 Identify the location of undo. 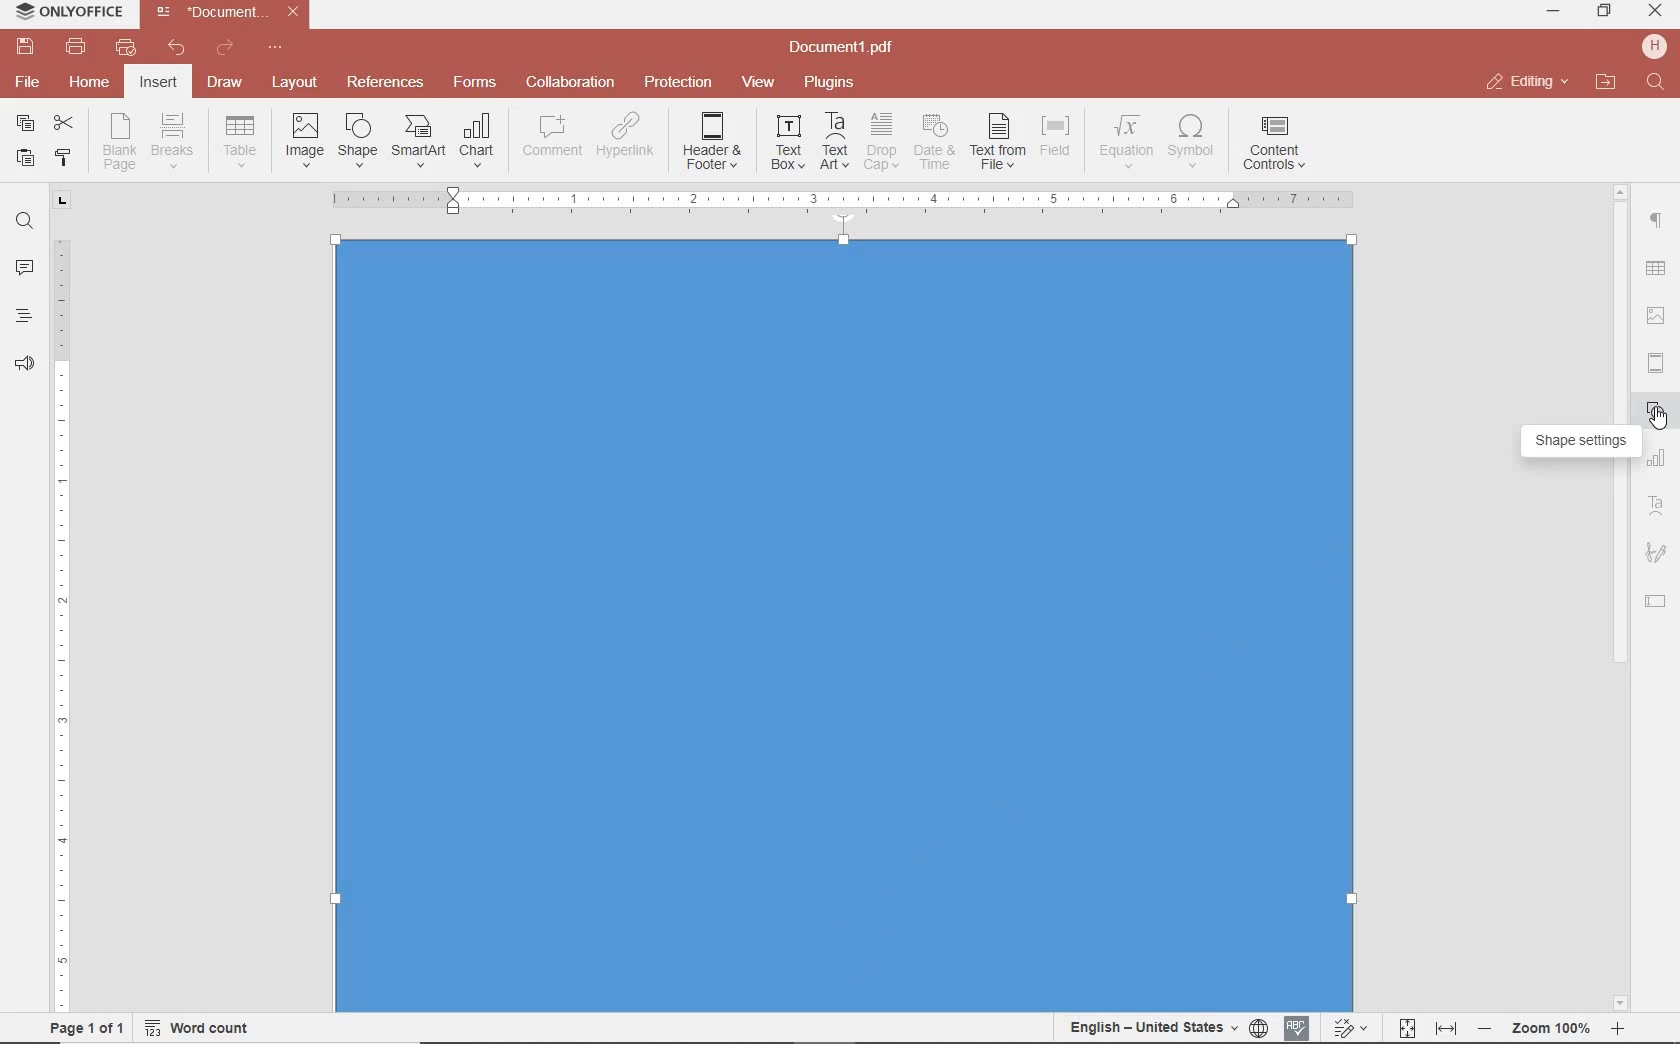
(177, 48).